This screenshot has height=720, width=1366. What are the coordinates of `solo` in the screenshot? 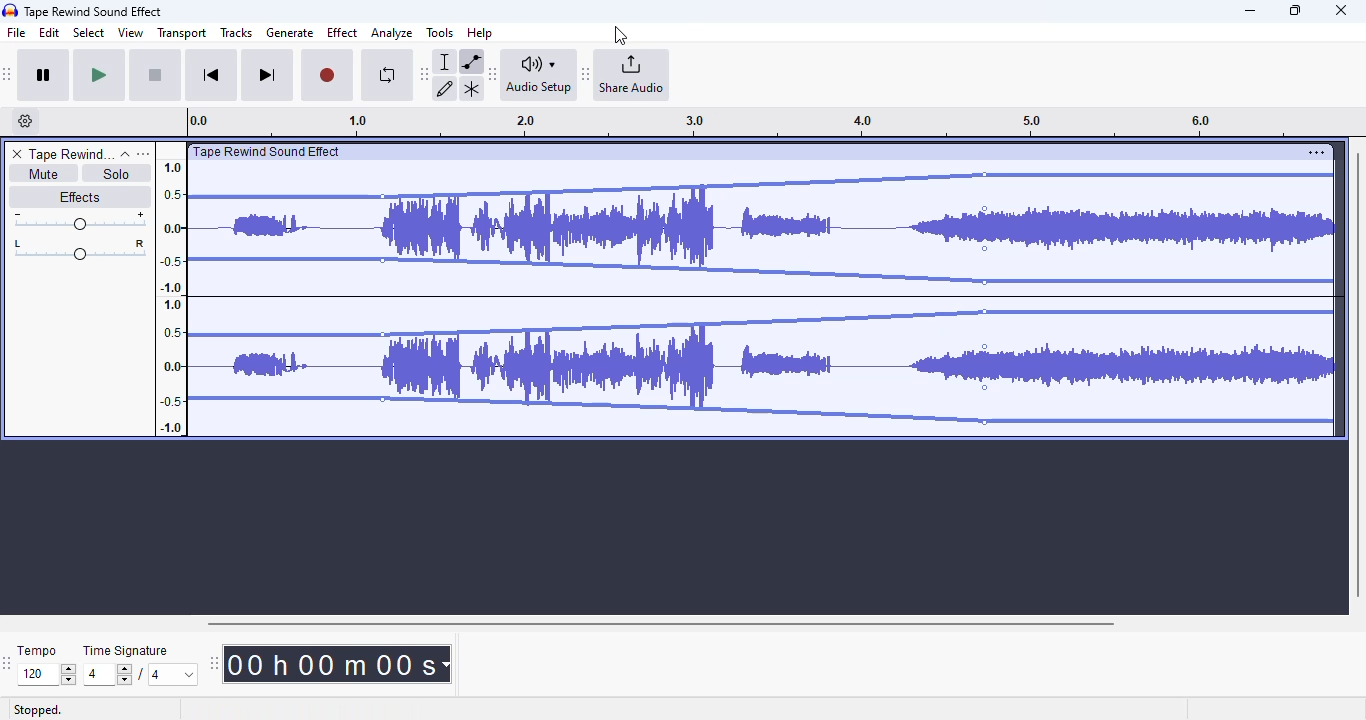 It's located at (117, 173).